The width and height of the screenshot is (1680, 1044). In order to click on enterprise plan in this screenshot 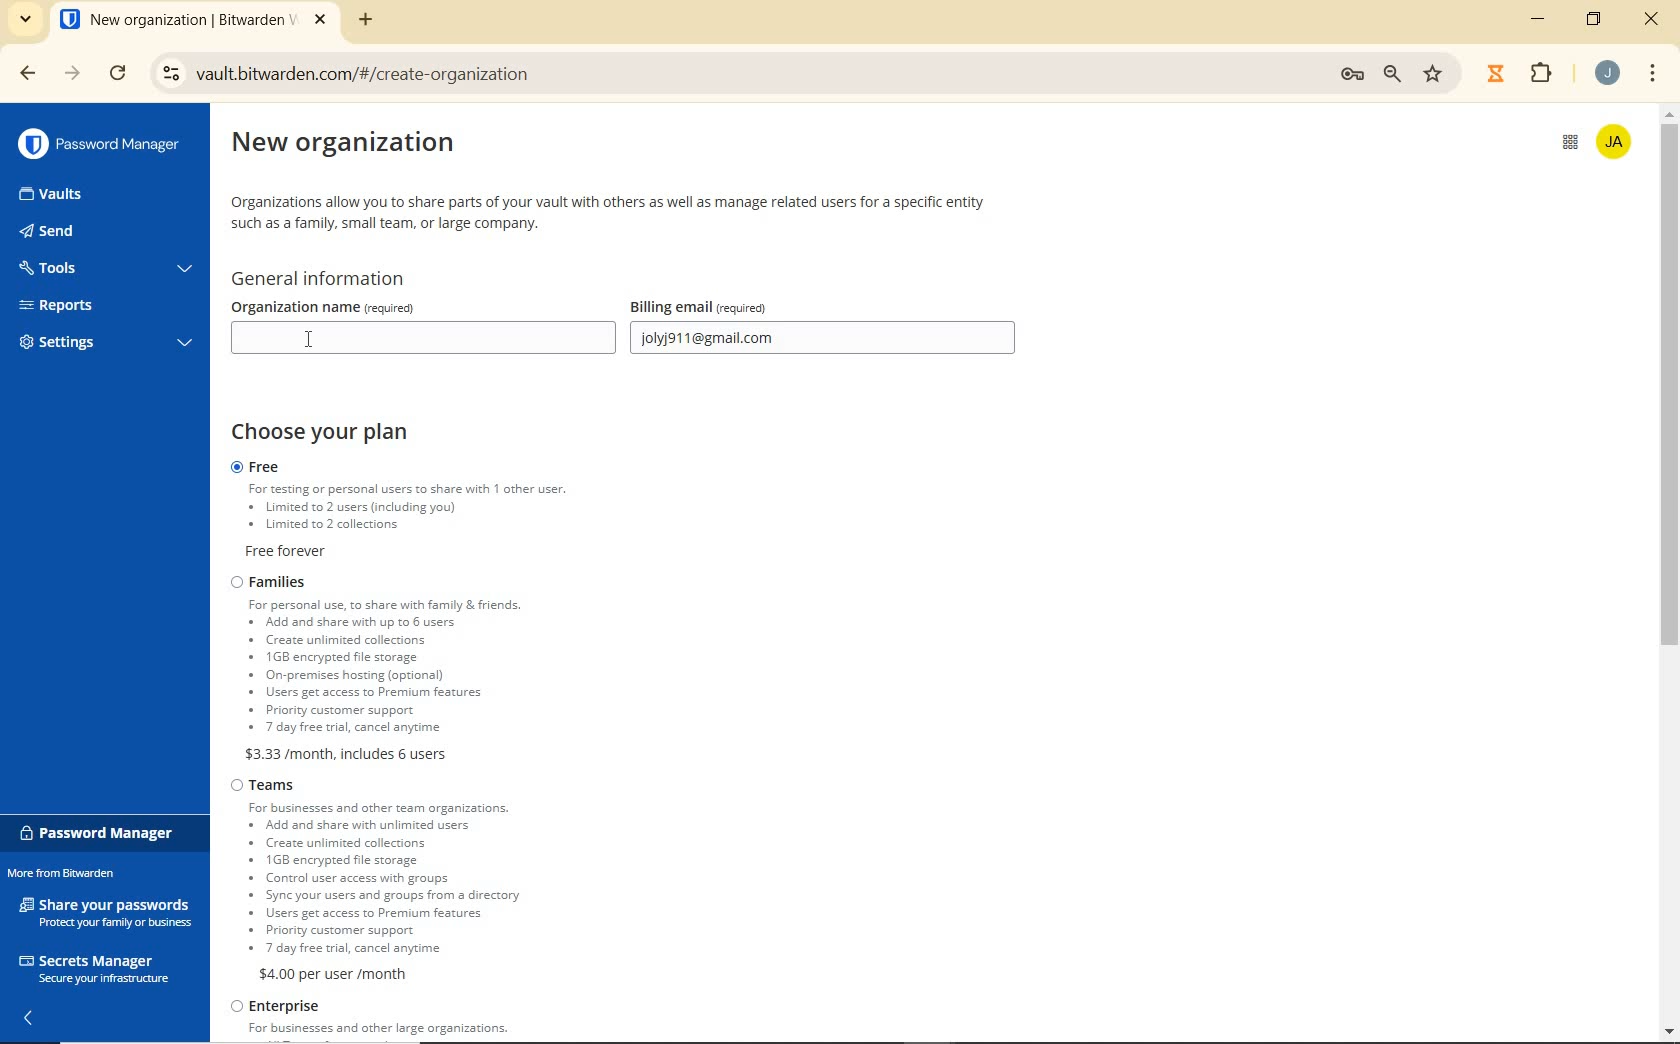, I will do `click(379, 1021)`.